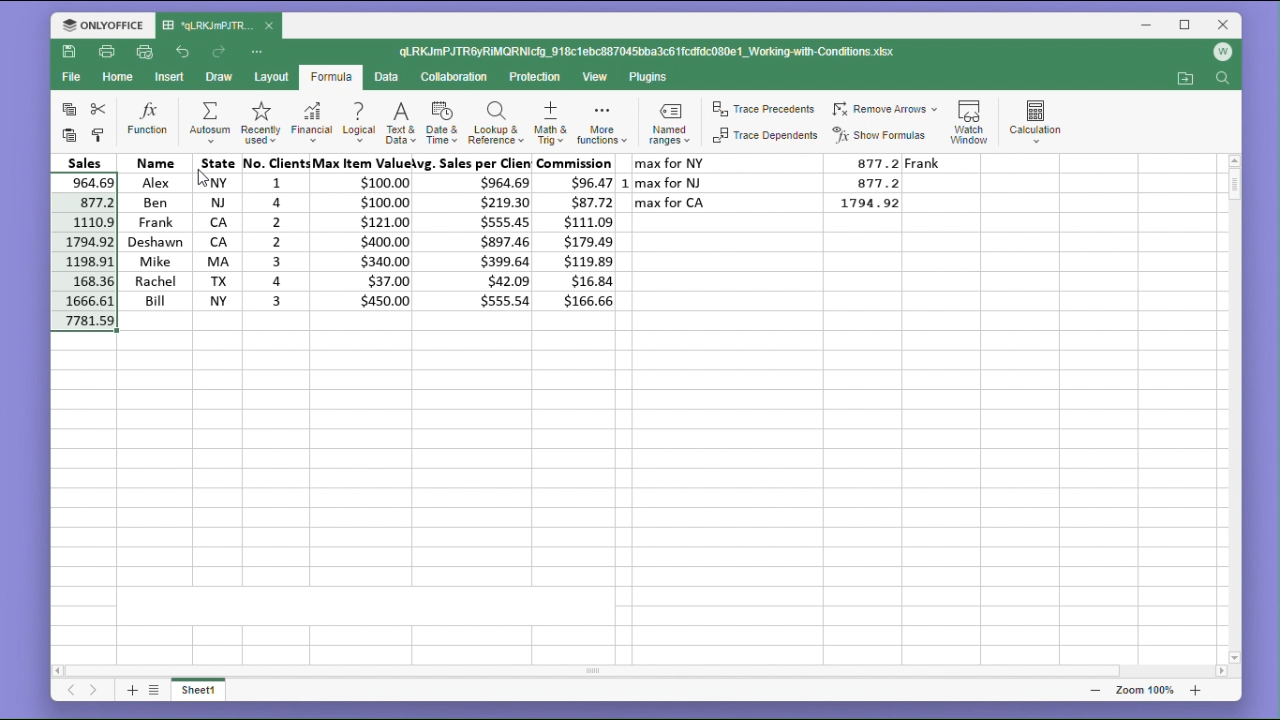  What do you see at coordinates (206, 180) in the screenshot?
I see `cursor` at bounding box center [206, 180].